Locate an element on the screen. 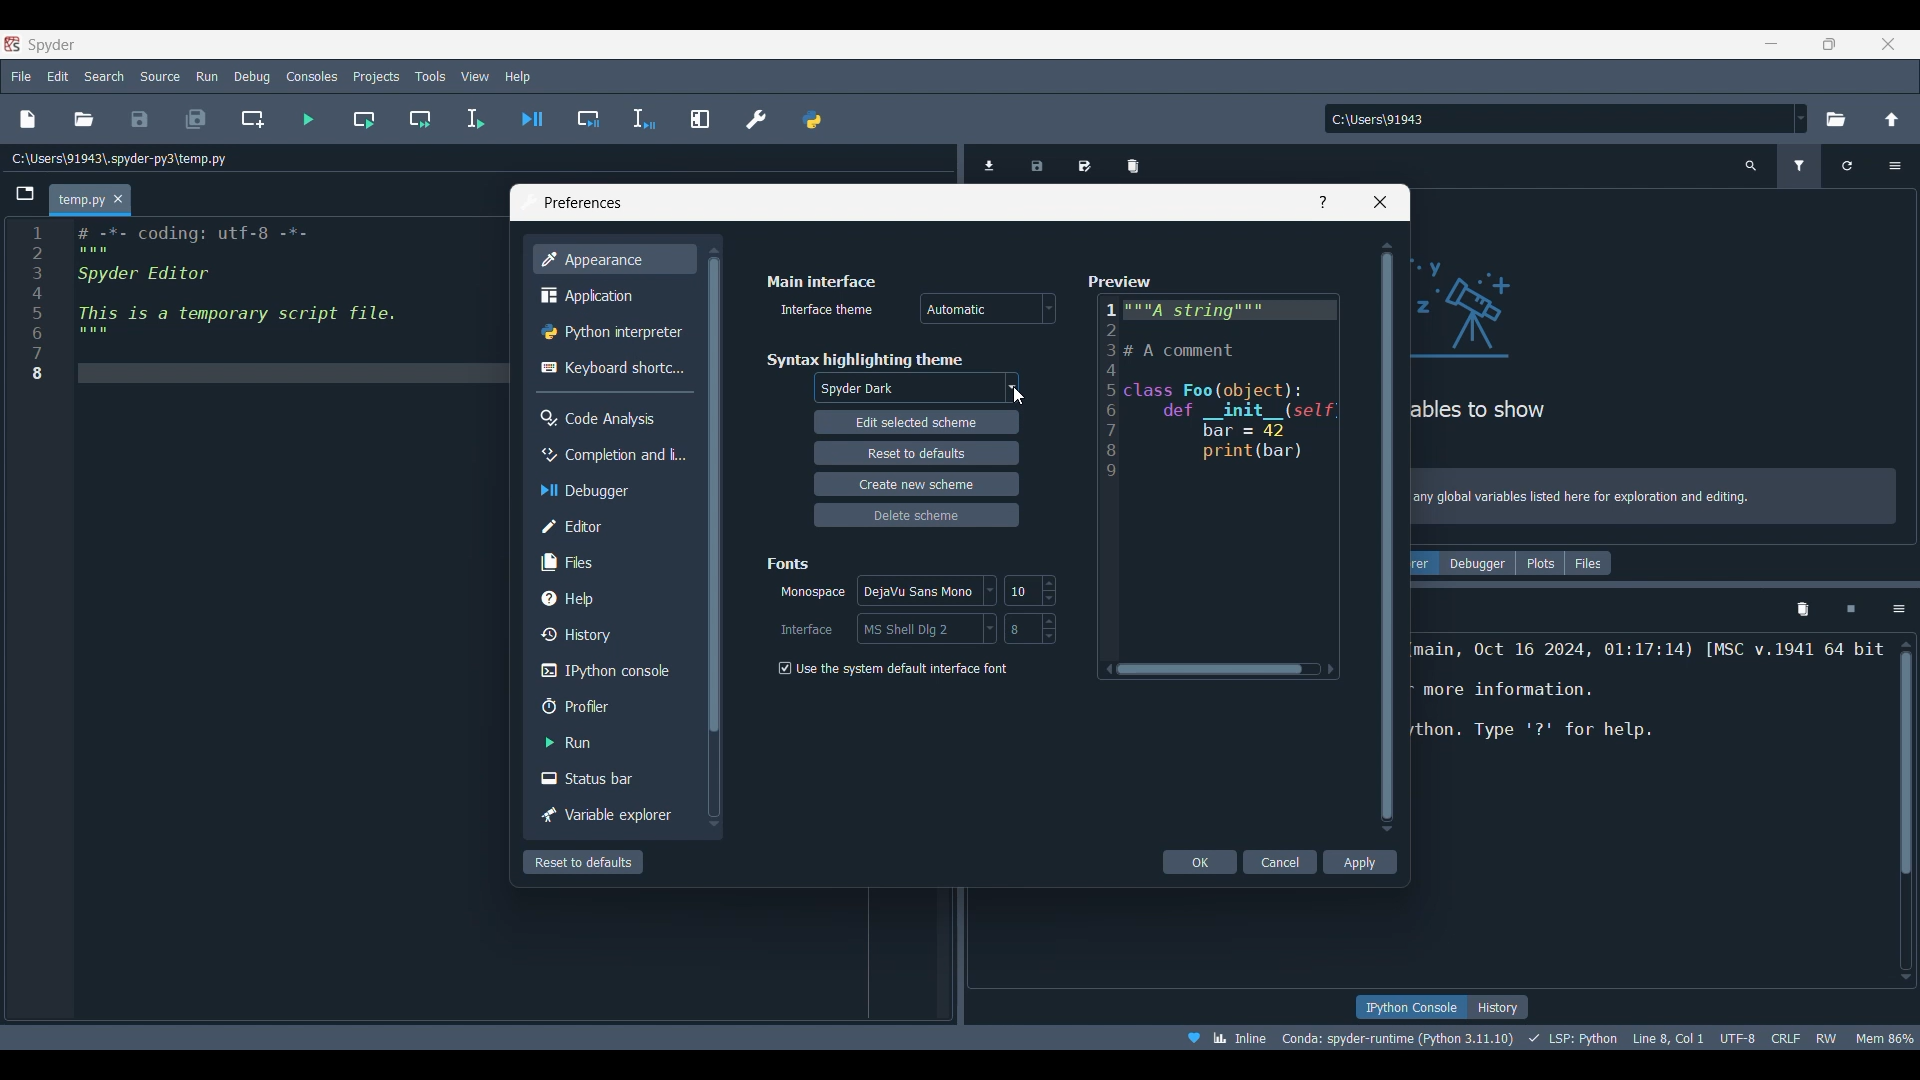 The width and height of the screenshot is (1920, 1080). Status bar is located at coordinates (613, 777).